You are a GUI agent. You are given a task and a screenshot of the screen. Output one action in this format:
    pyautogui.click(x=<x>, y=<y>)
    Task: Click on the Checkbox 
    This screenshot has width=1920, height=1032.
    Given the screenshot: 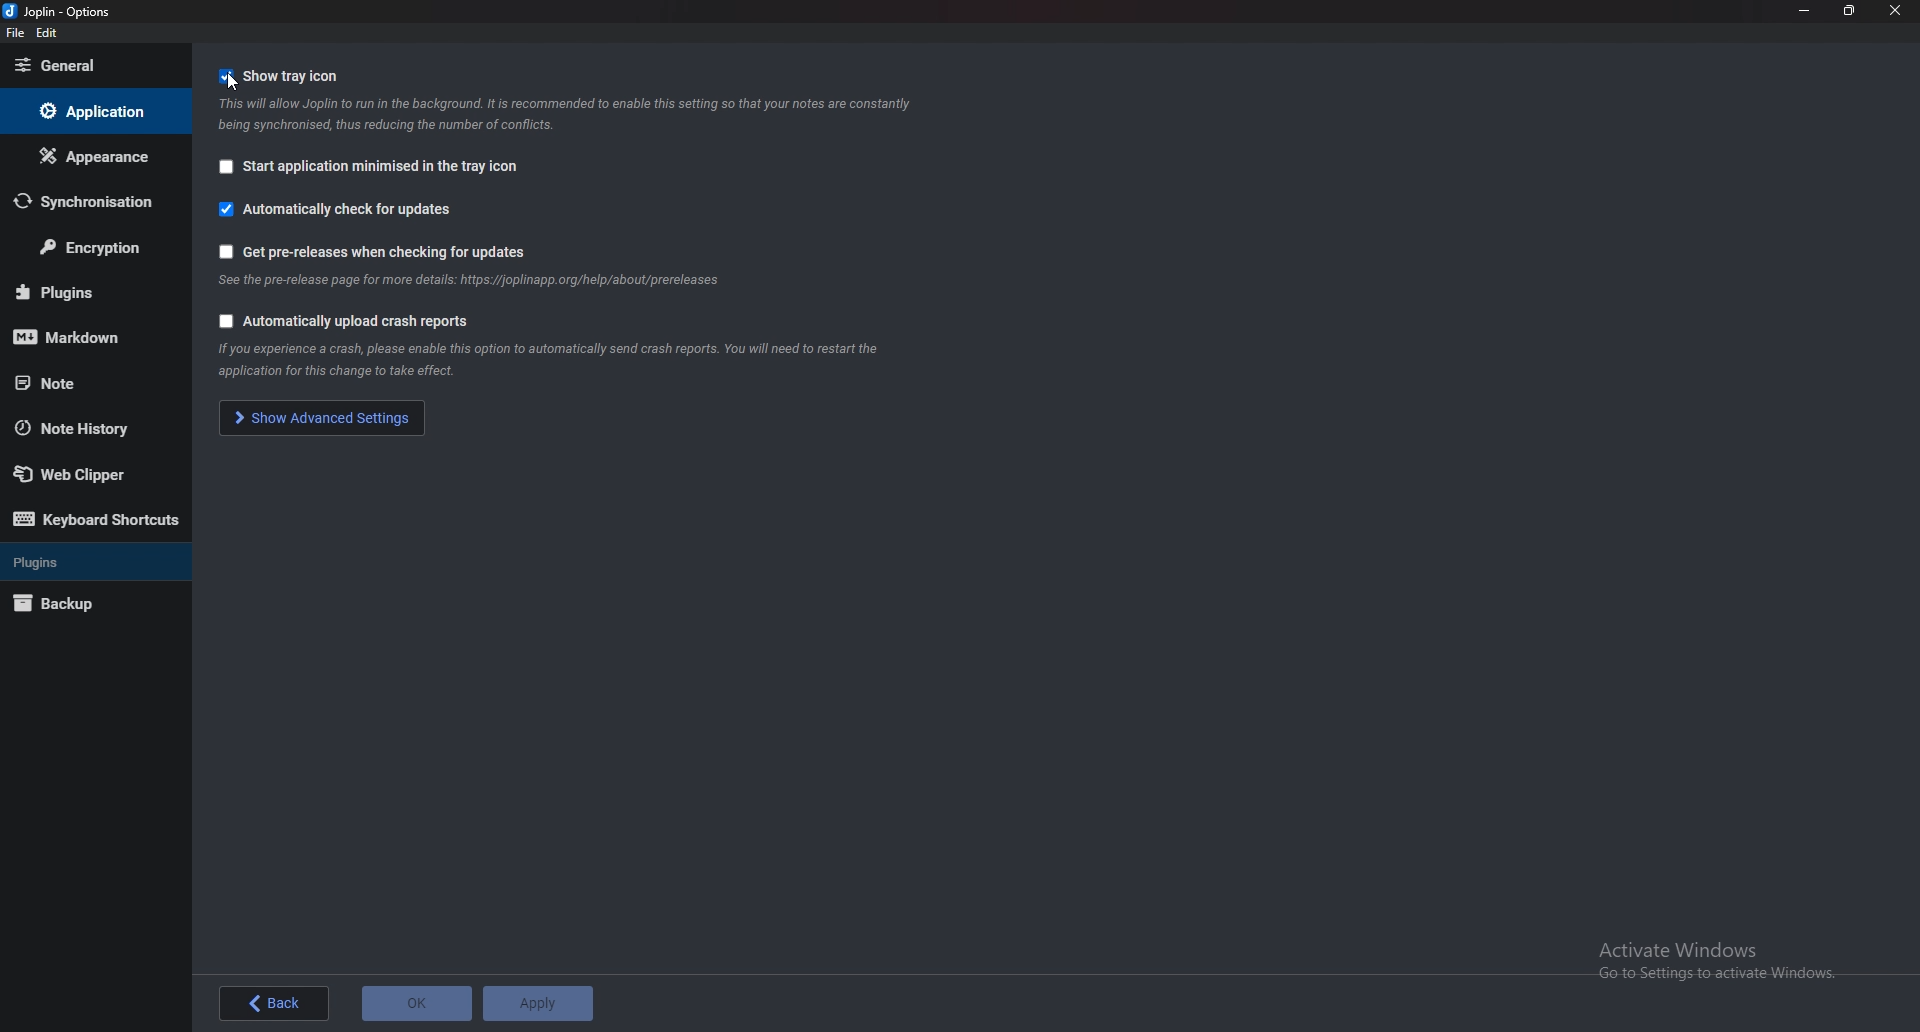 What is the action you would take?
    pyautogui.click(x=222, y=321)
    